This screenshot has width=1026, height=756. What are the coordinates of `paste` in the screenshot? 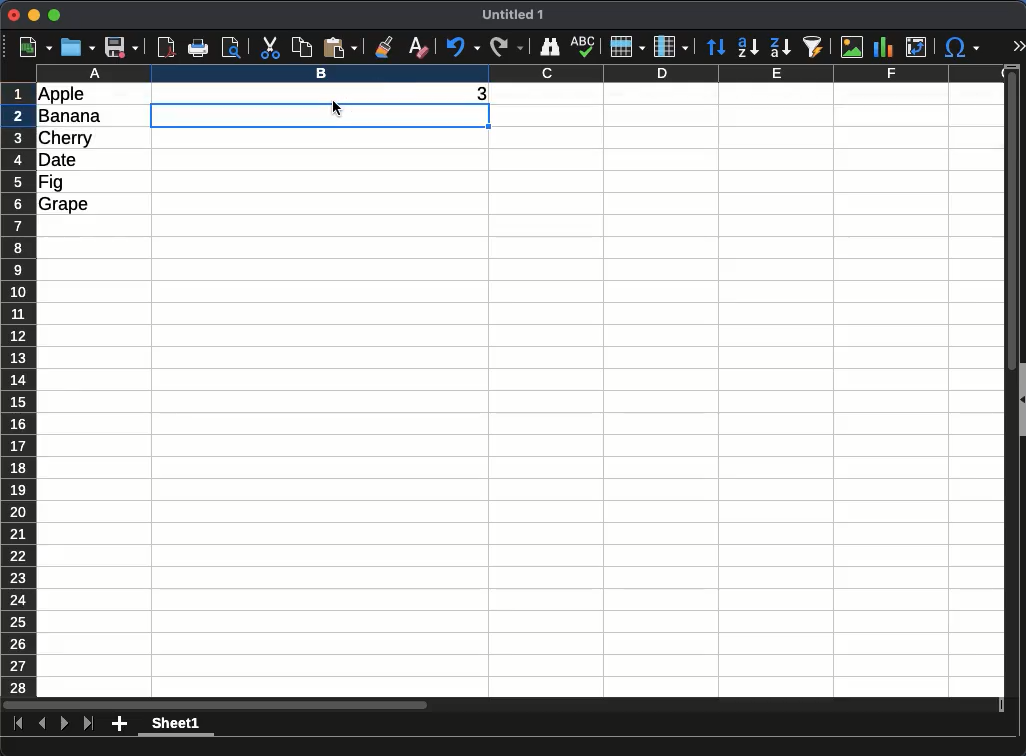 It's located at (340, 48).